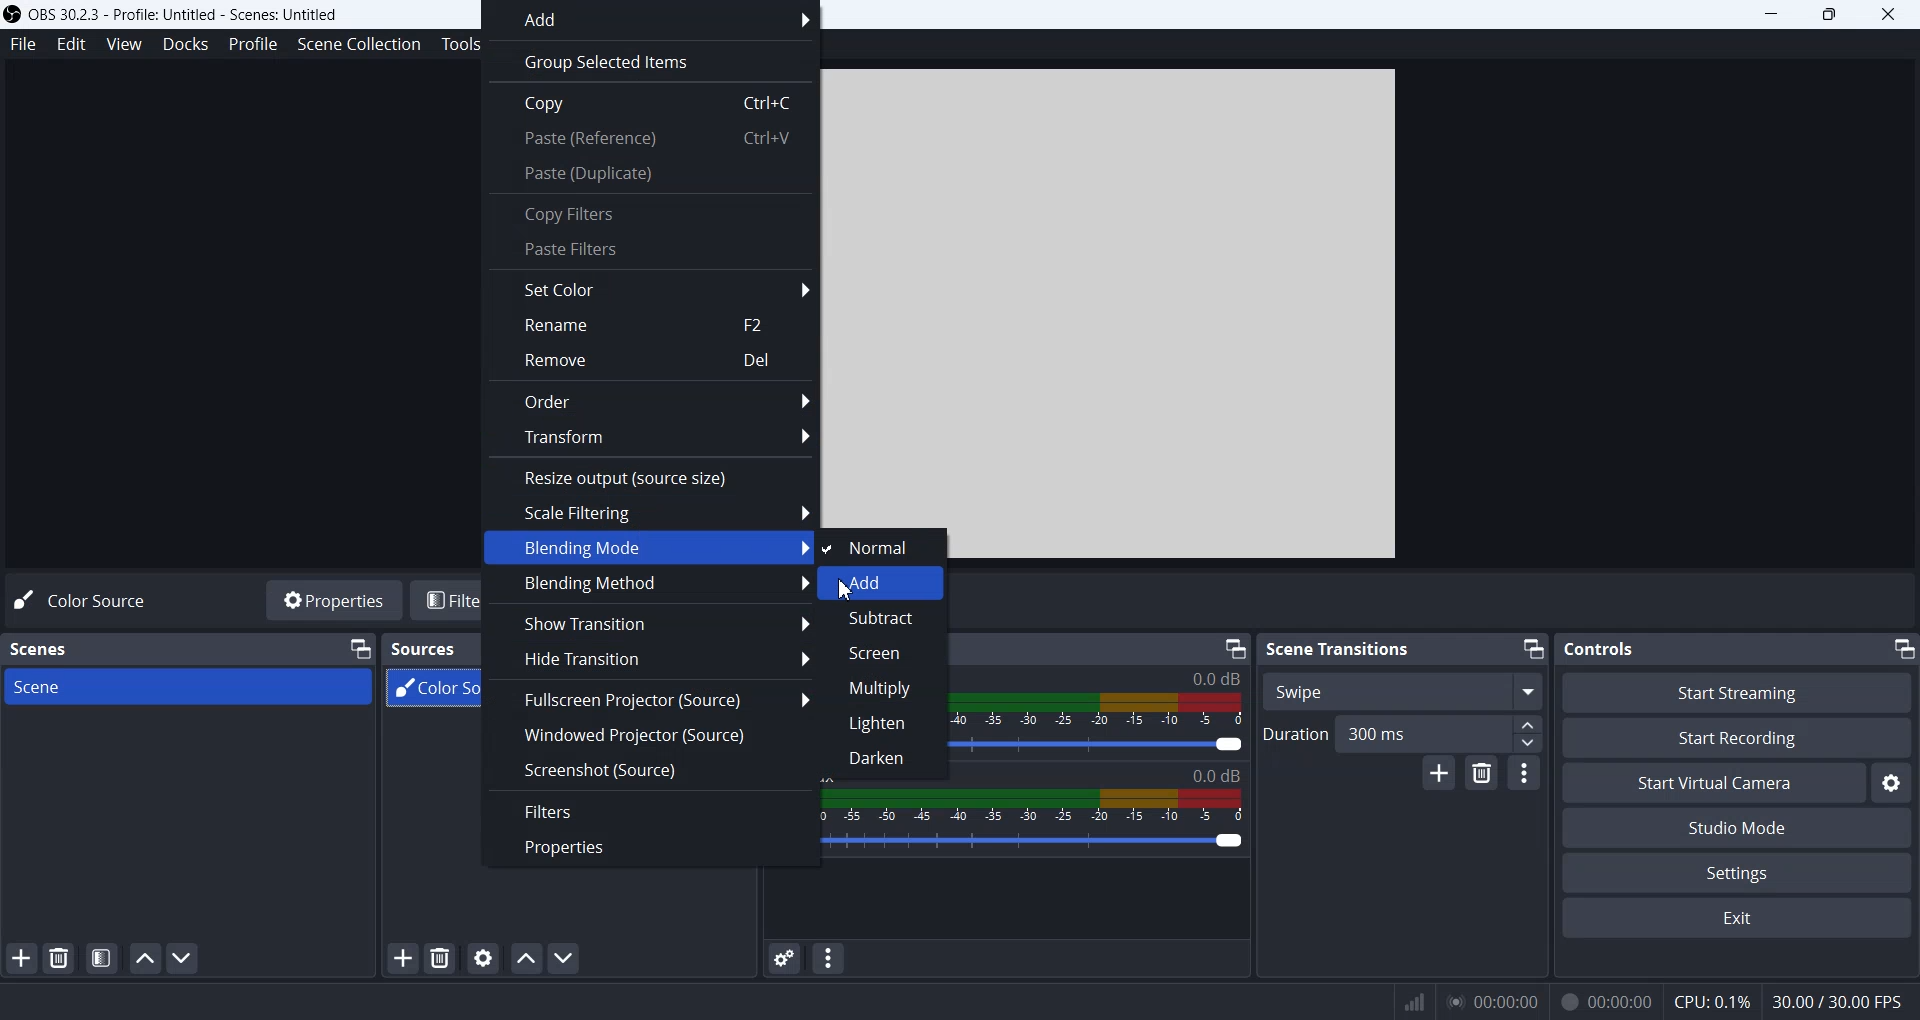  What do you see at coordinates (1404, 1000) in the screenshot?
I see `Signals` at bounding box center [1404, 1000].